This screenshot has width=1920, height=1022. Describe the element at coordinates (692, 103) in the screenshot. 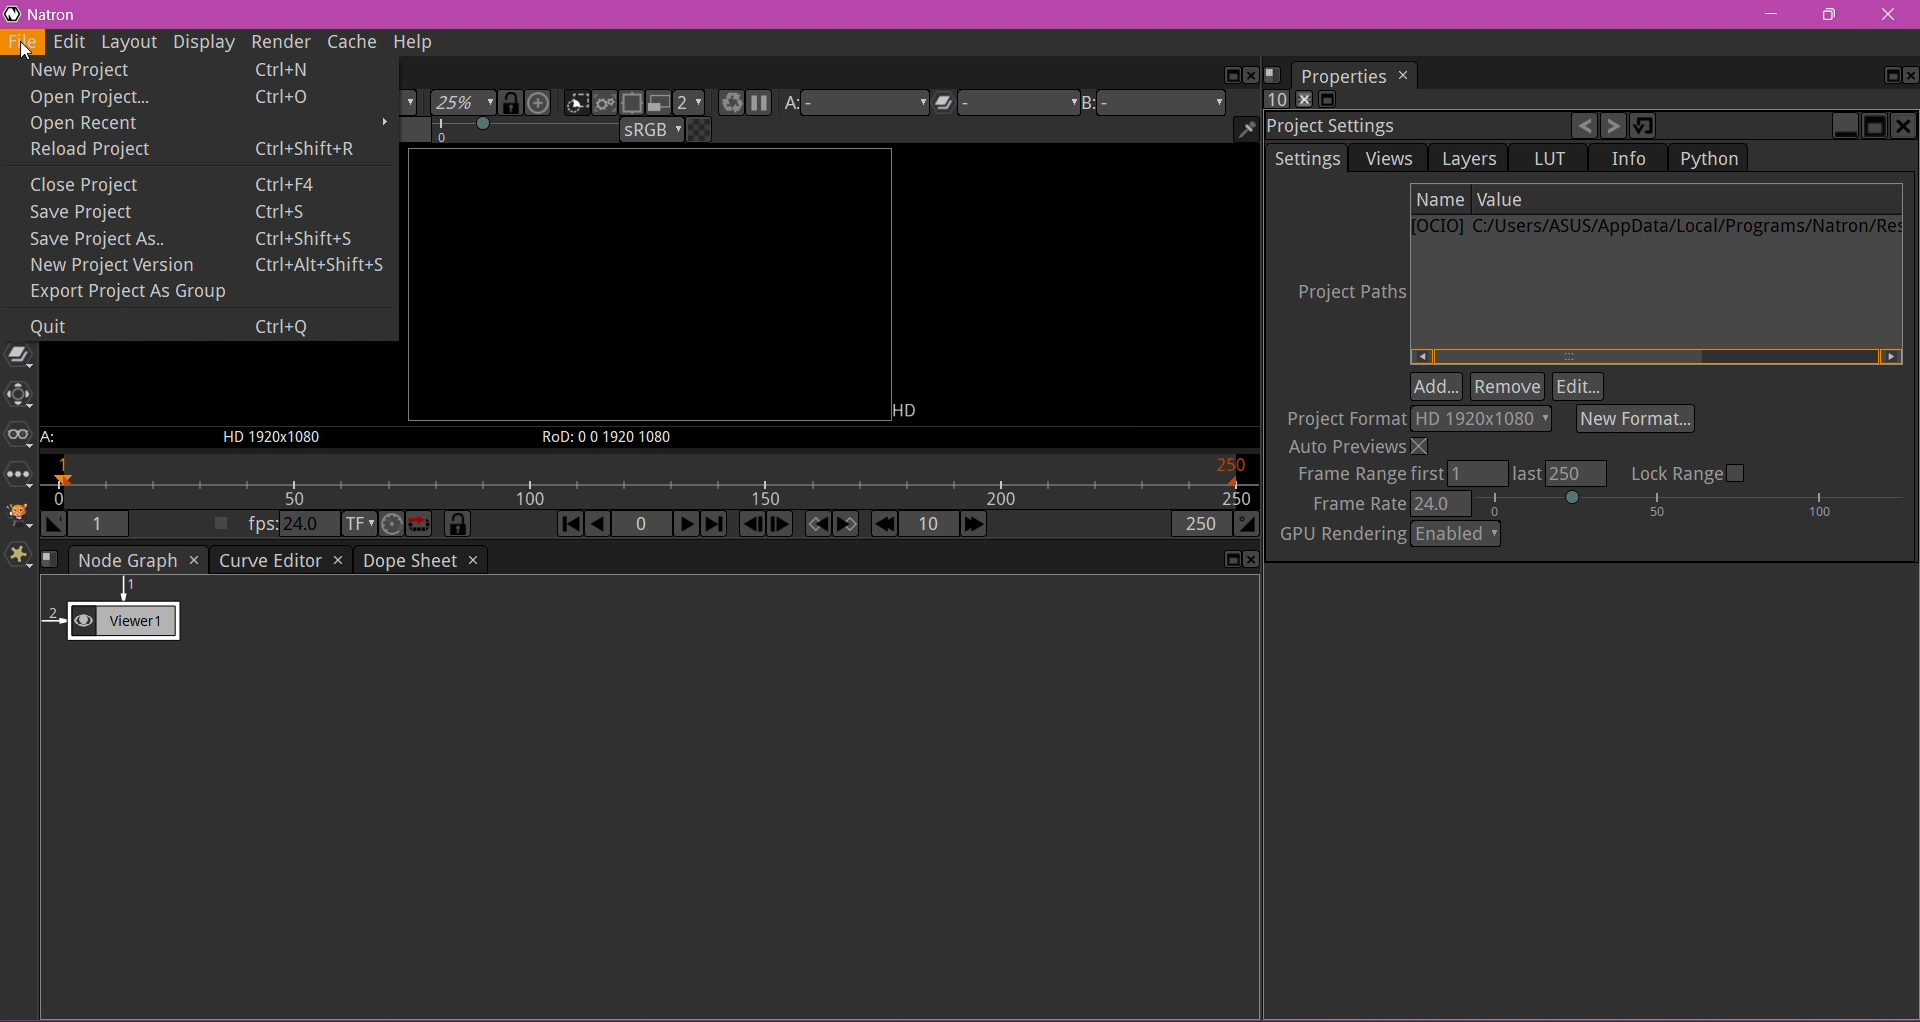

I see `When proxy mode is activated, it scales down the rendered image by this factor to accelerate the rendering ` at that location.